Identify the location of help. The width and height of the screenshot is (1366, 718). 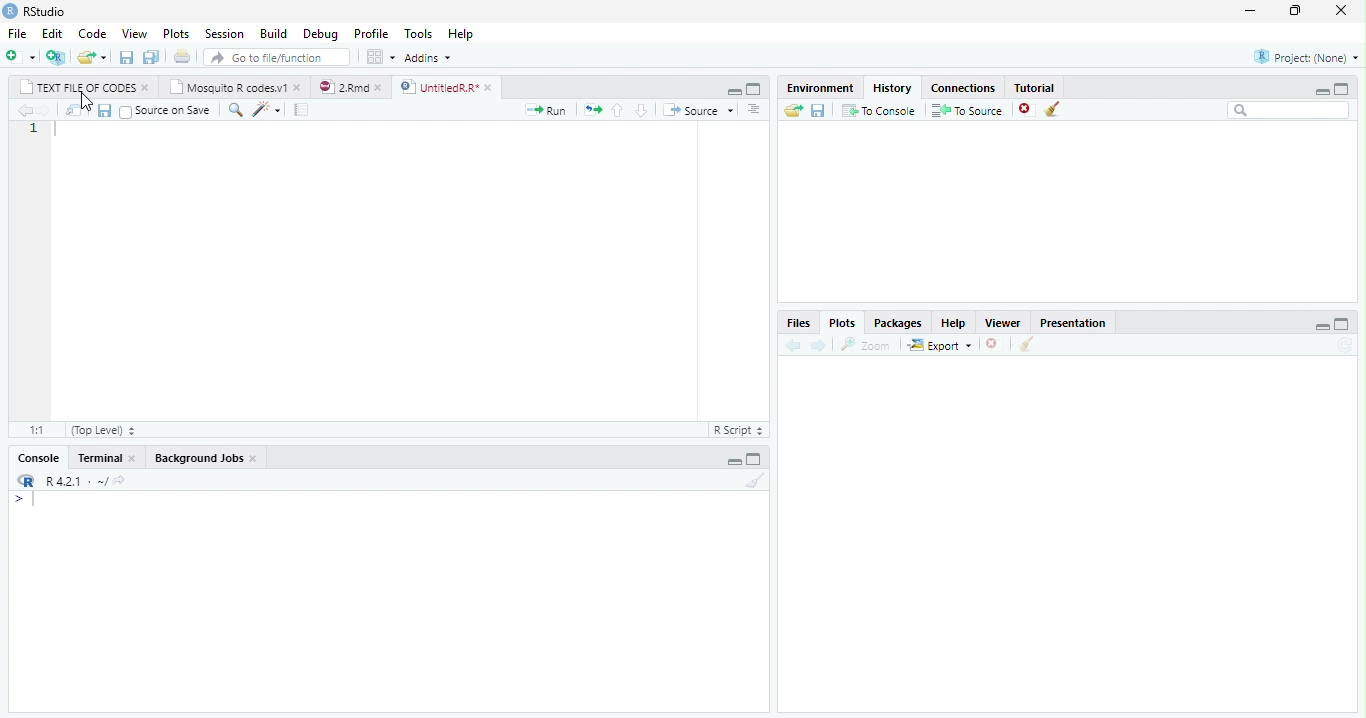
(471, 37).